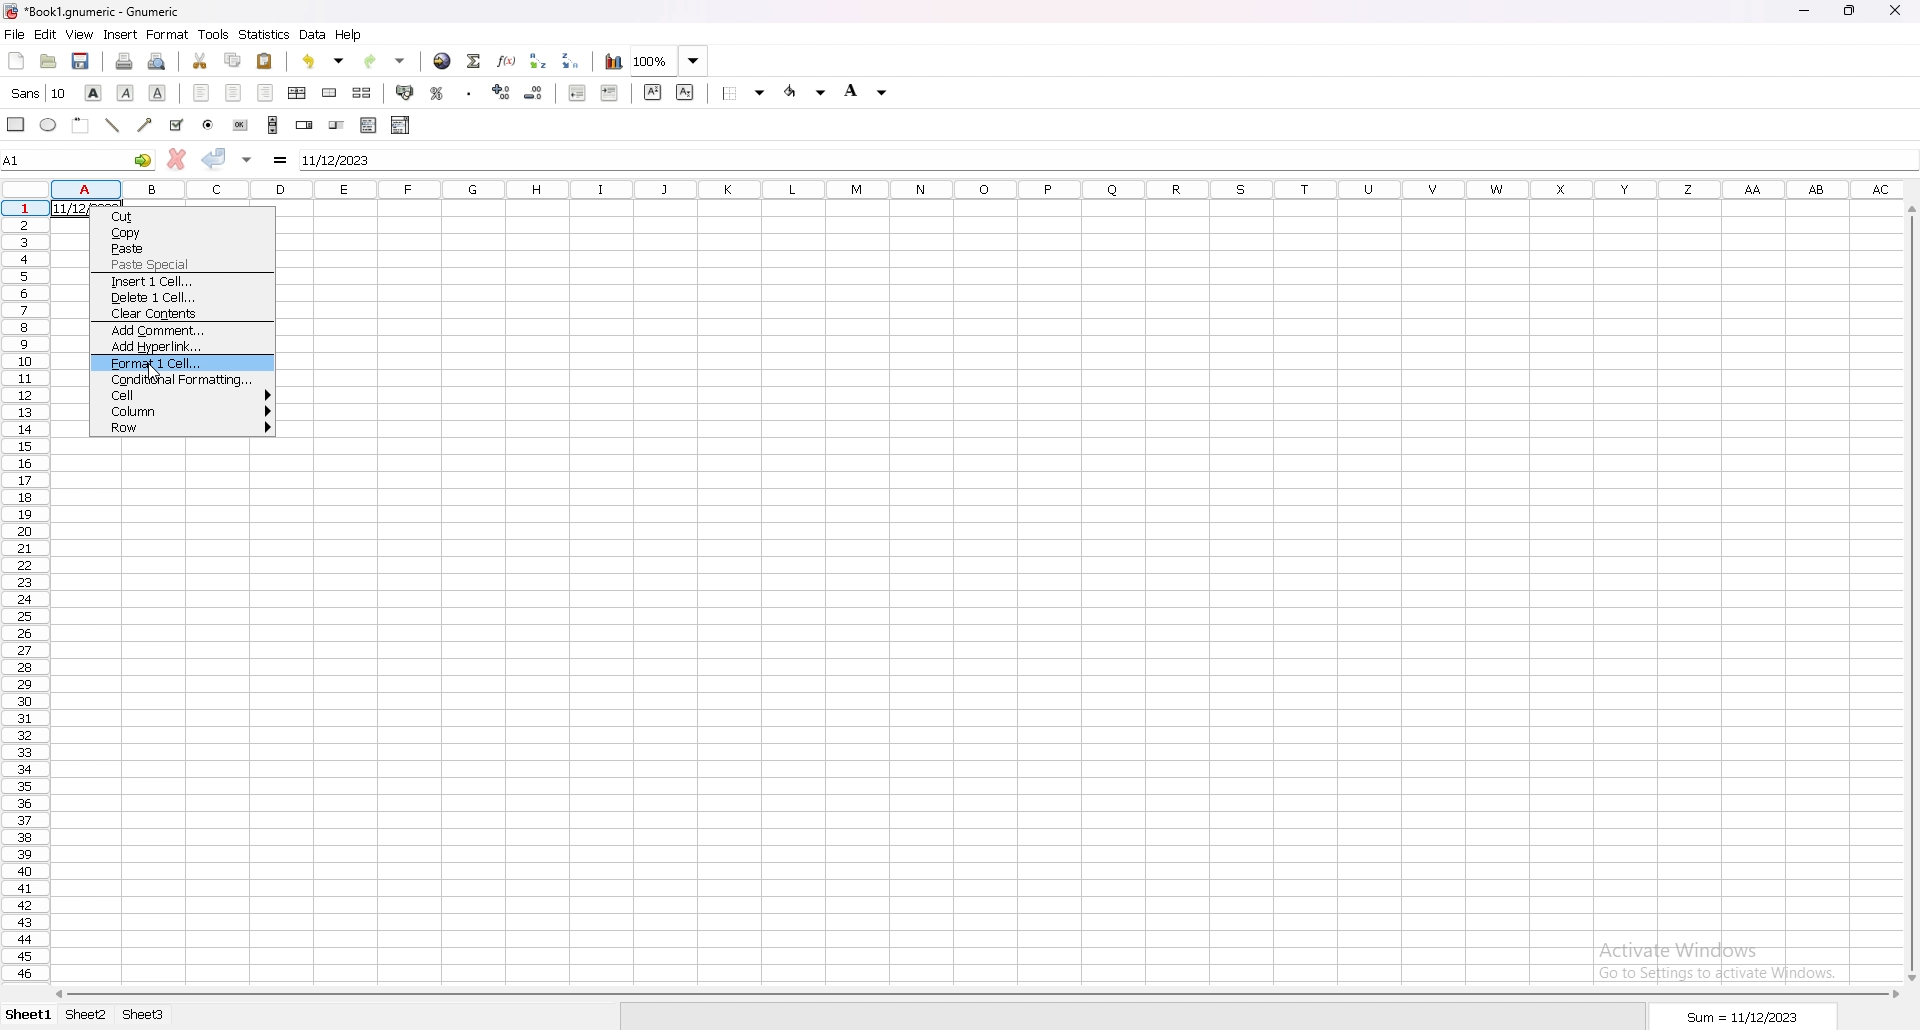 The image size is (1920, 1030). Describe the element at coordinates (14, 35) in the screenshot. I see `file` at that location.